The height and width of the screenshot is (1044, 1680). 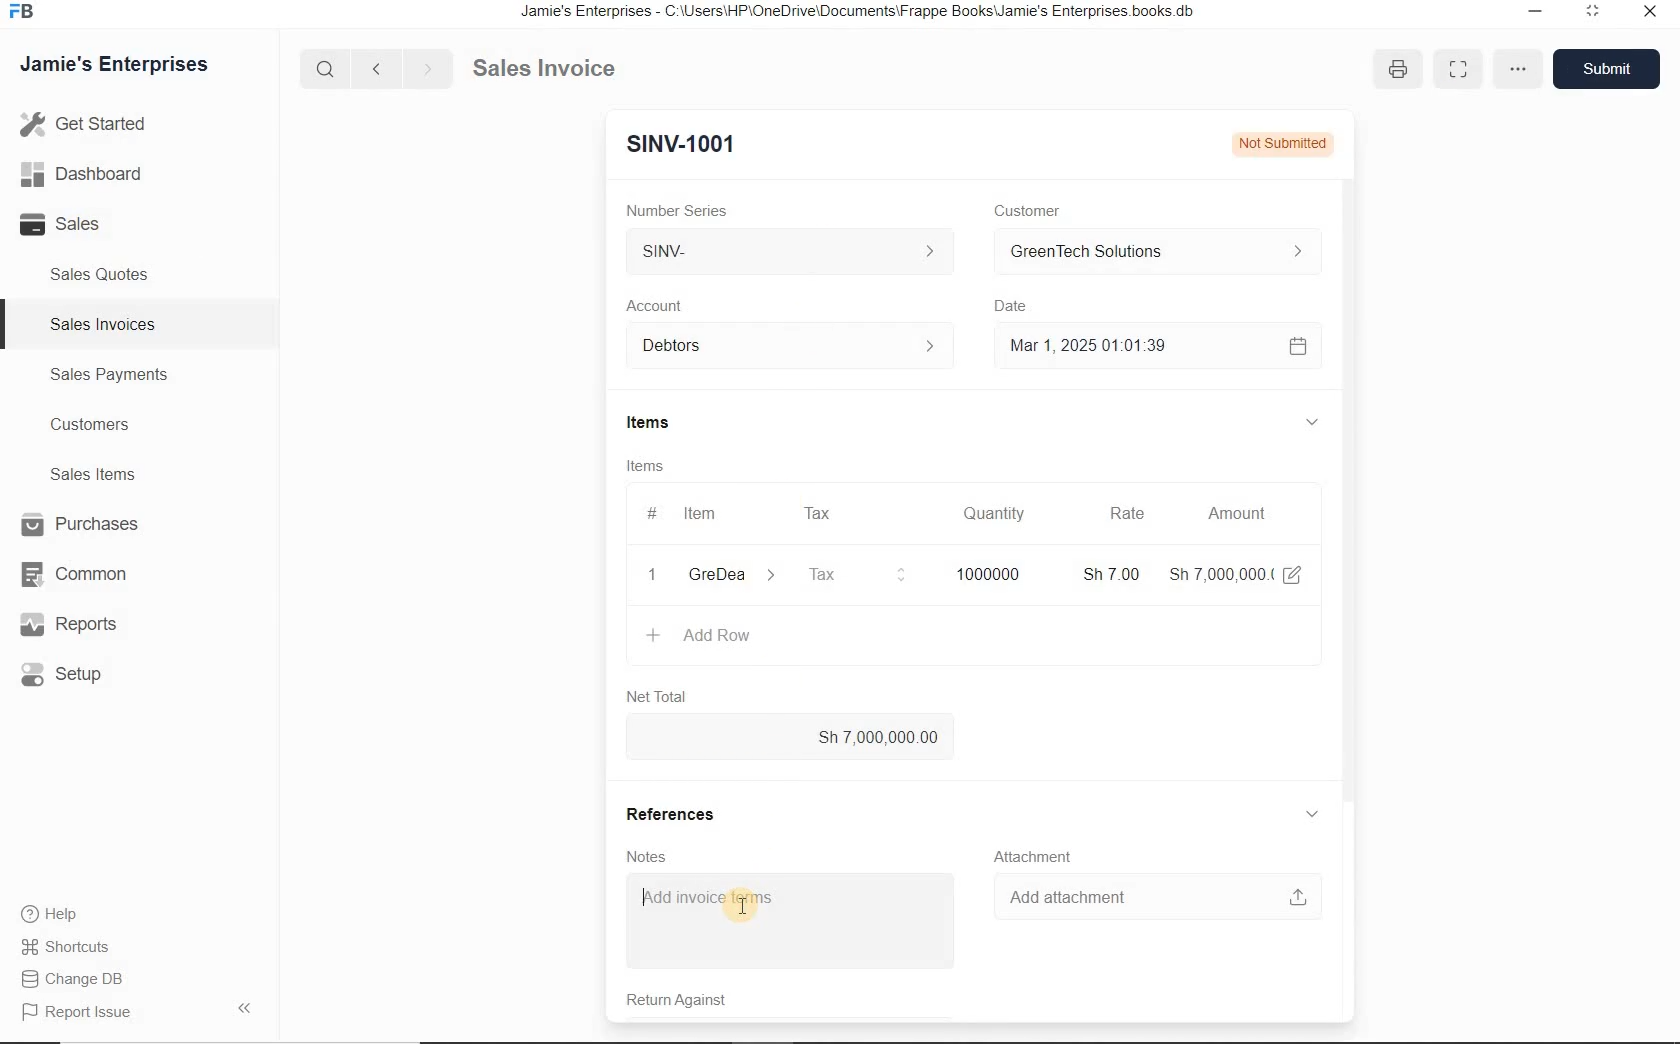 What do you see at coordinates (994, 514) in the screenshot?
I see `Quantity` at bounding box center [994, 514].